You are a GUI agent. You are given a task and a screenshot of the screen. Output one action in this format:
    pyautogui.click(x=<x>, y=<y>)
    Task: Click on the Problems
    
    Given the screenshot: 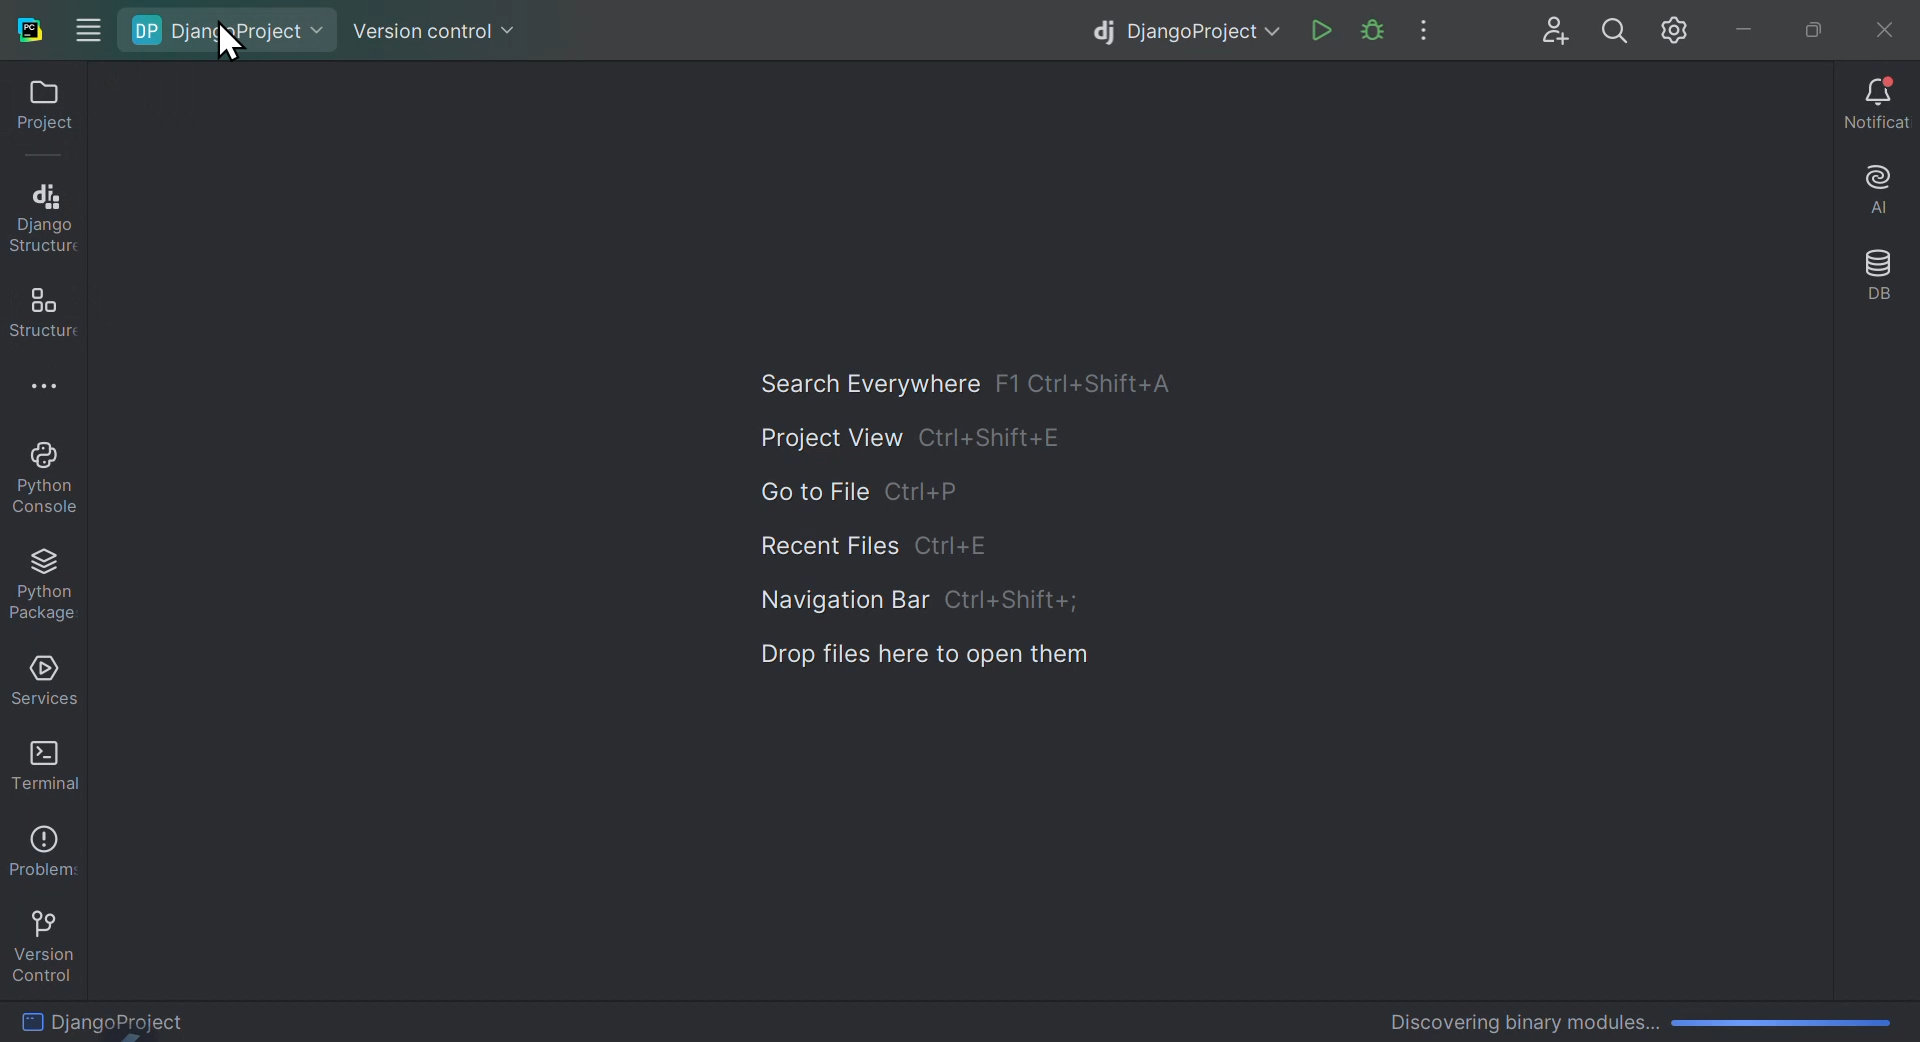 What is the action you would take?
    pyautogui.click(x=40, y=846)
    